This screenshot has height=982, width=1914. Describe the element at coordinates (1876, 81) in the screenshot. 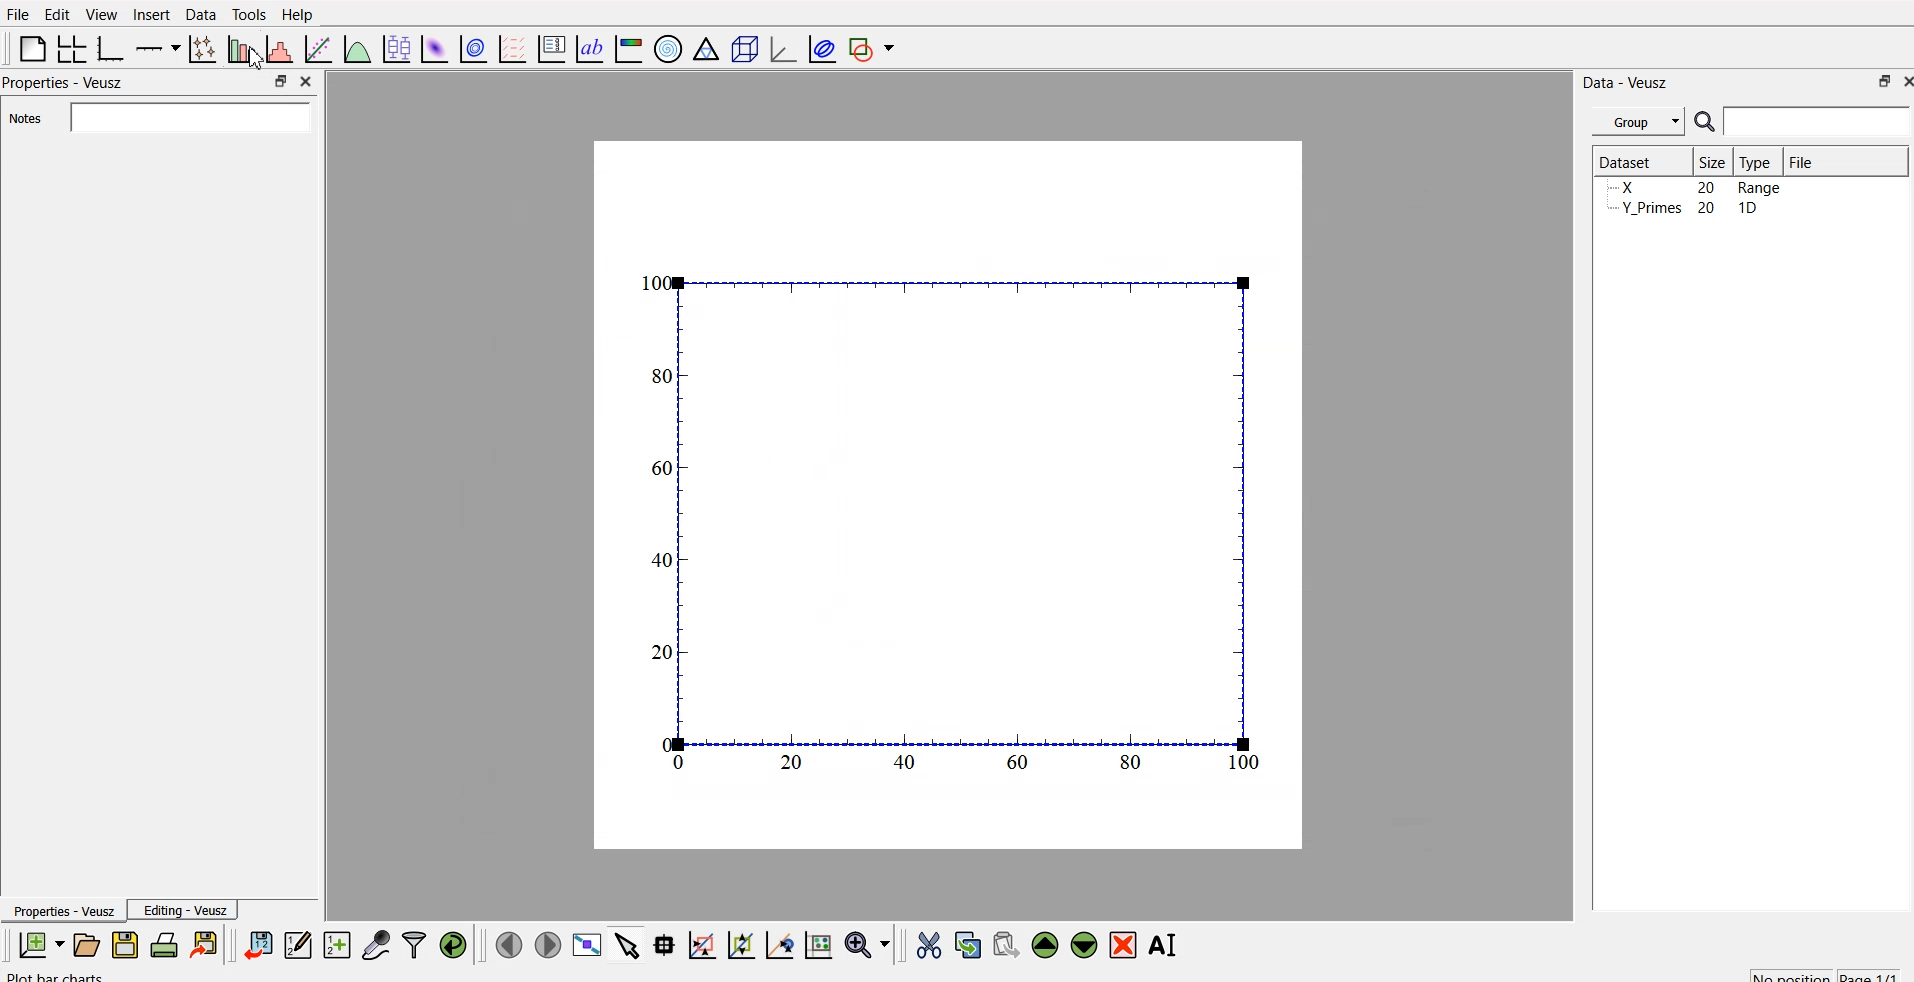

I see `maximize` at that location.